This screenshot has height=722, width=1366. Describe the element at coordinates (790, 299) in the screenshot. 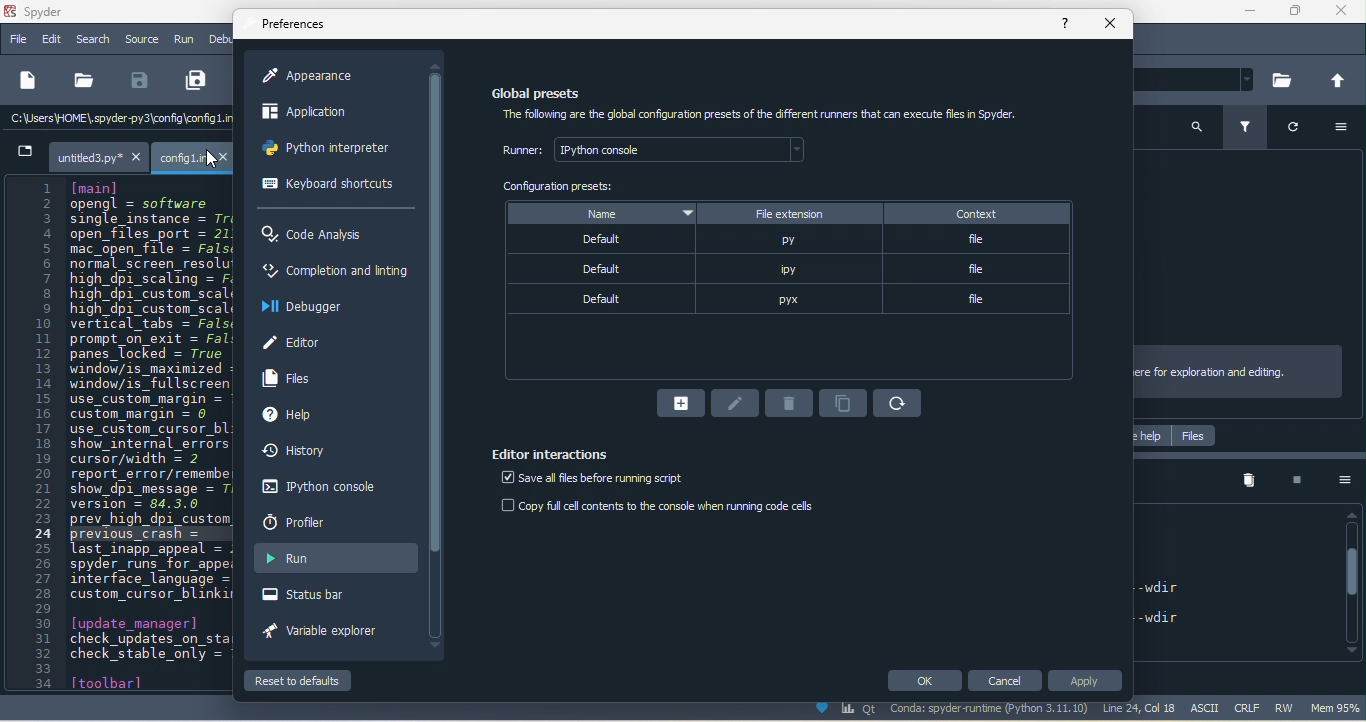

I see `pyx` at that location.